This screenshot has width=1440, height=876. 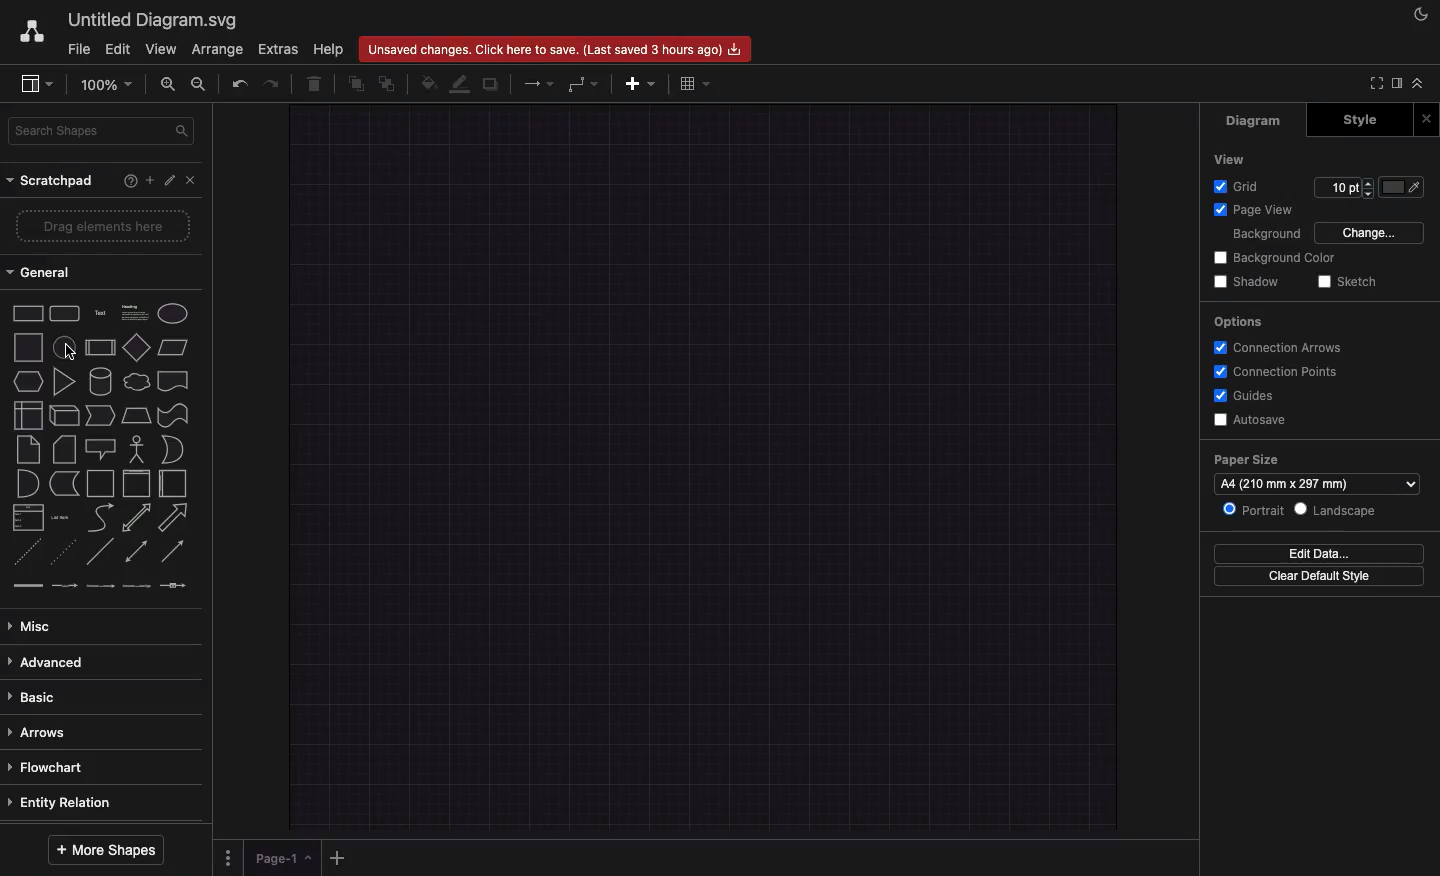 What do you see at coordinates (169, 182) in the screenshot?
I see `Edit` at bounding box center [169, 182].